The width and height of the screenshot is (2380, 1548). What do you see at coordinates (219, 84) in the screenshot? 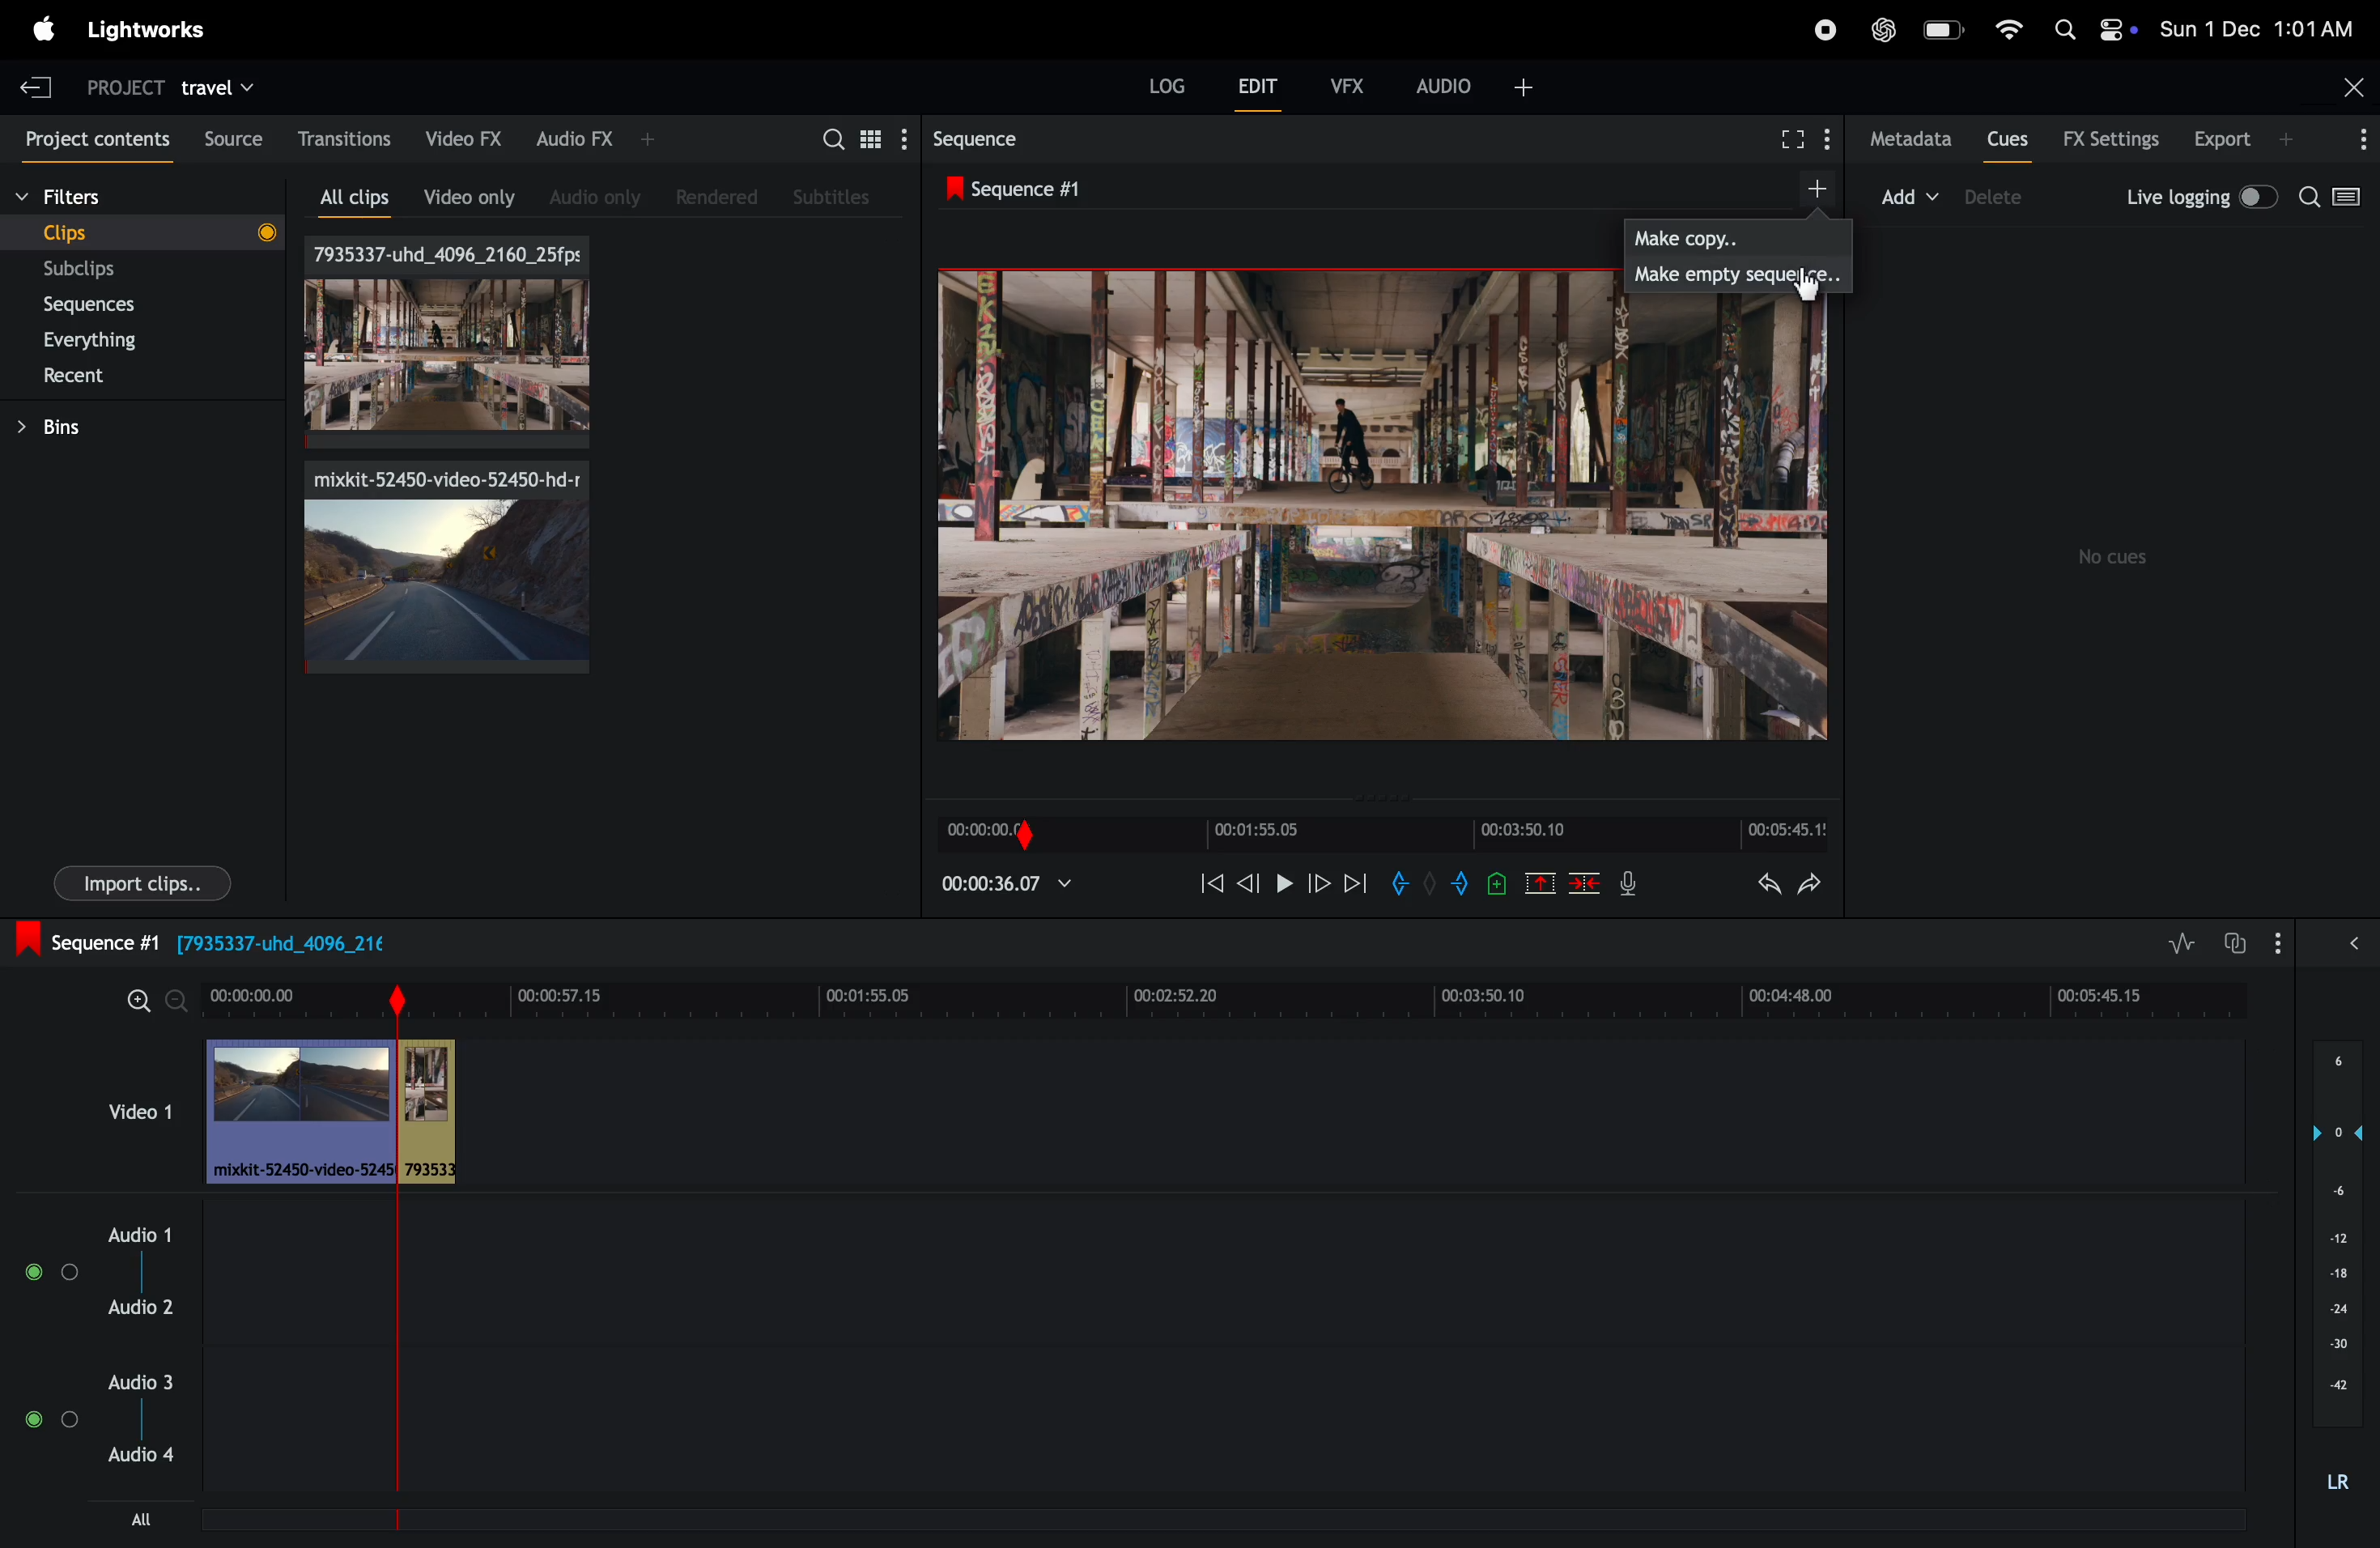
I see `travel` at bounding box center [219, 84].